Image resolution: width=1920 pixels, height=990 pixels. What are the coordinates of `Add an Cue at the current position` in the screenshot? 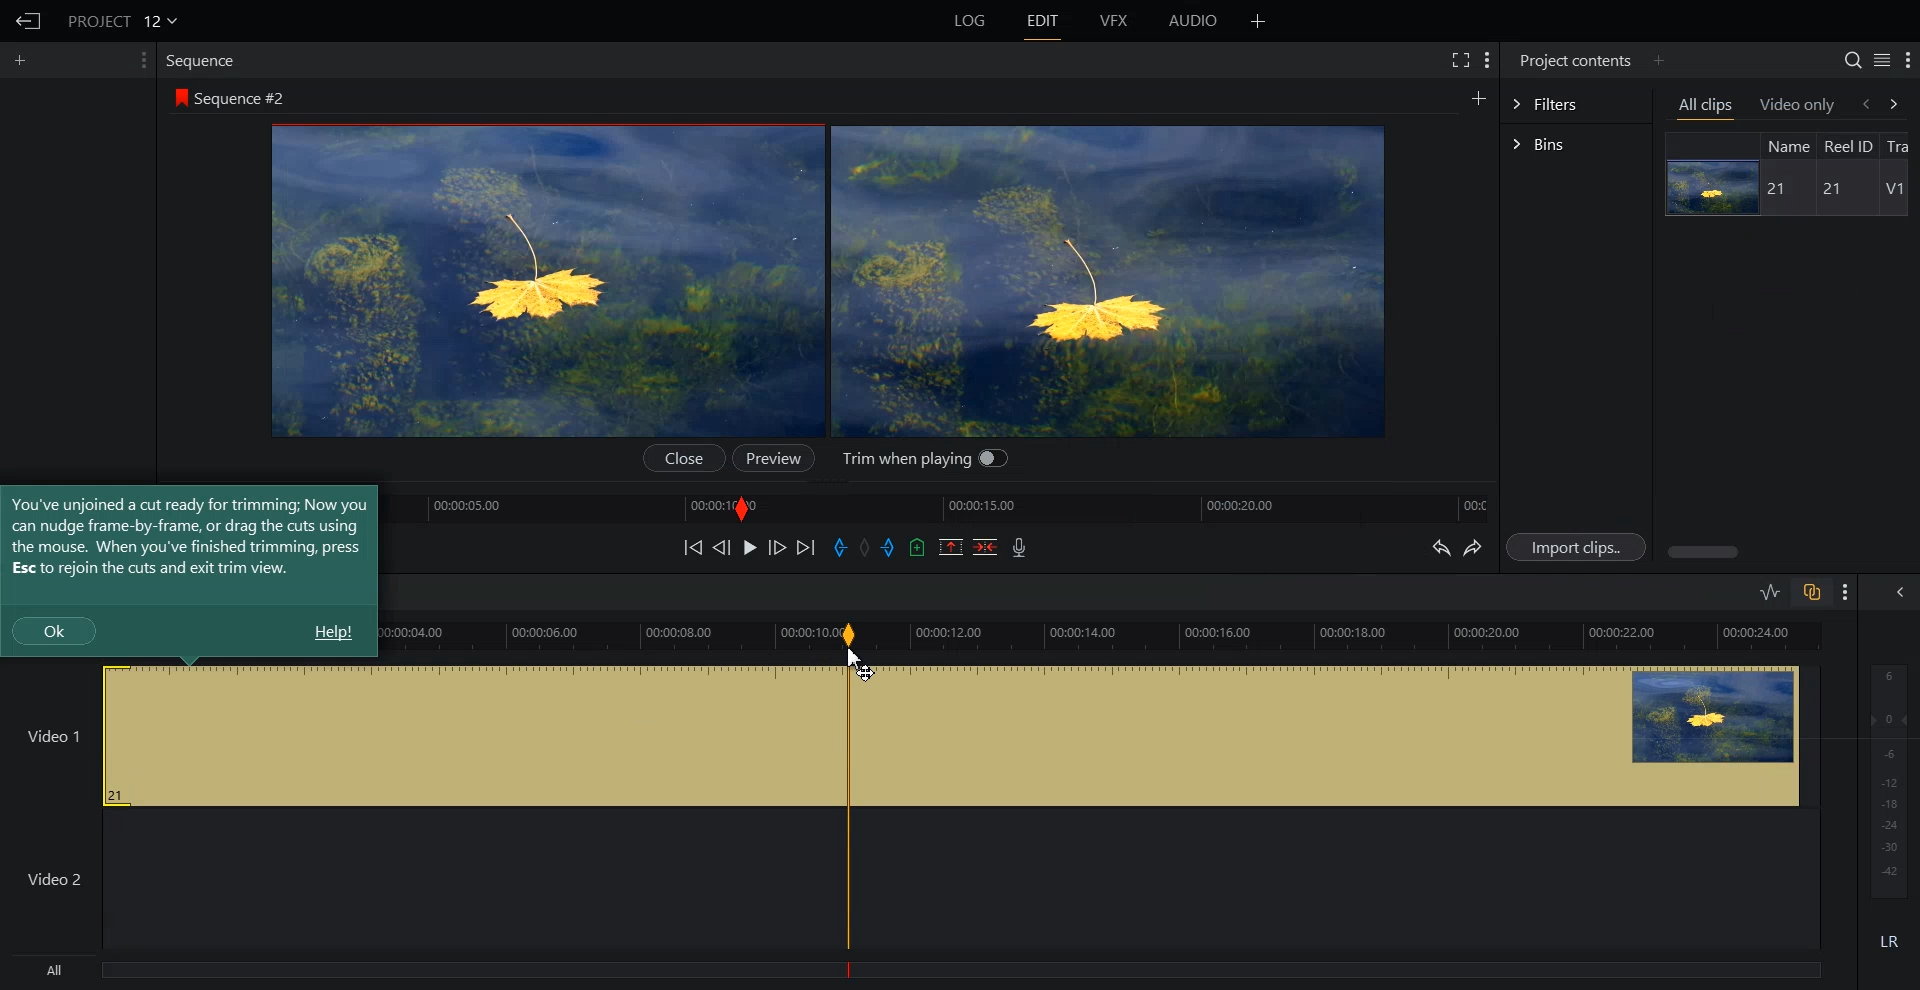 It's located at (917, 547).